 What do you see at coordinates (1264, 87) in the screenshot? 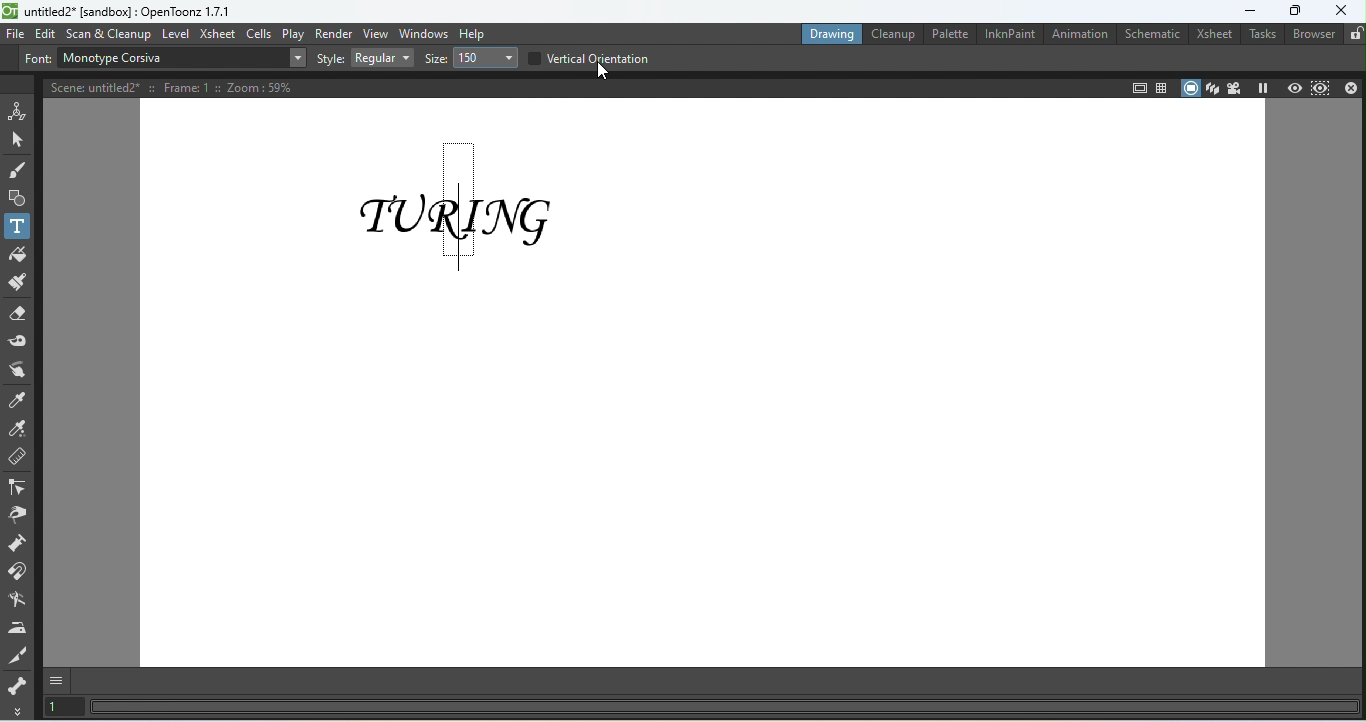
I see `Freeze` at bounding box center [1264, 87].